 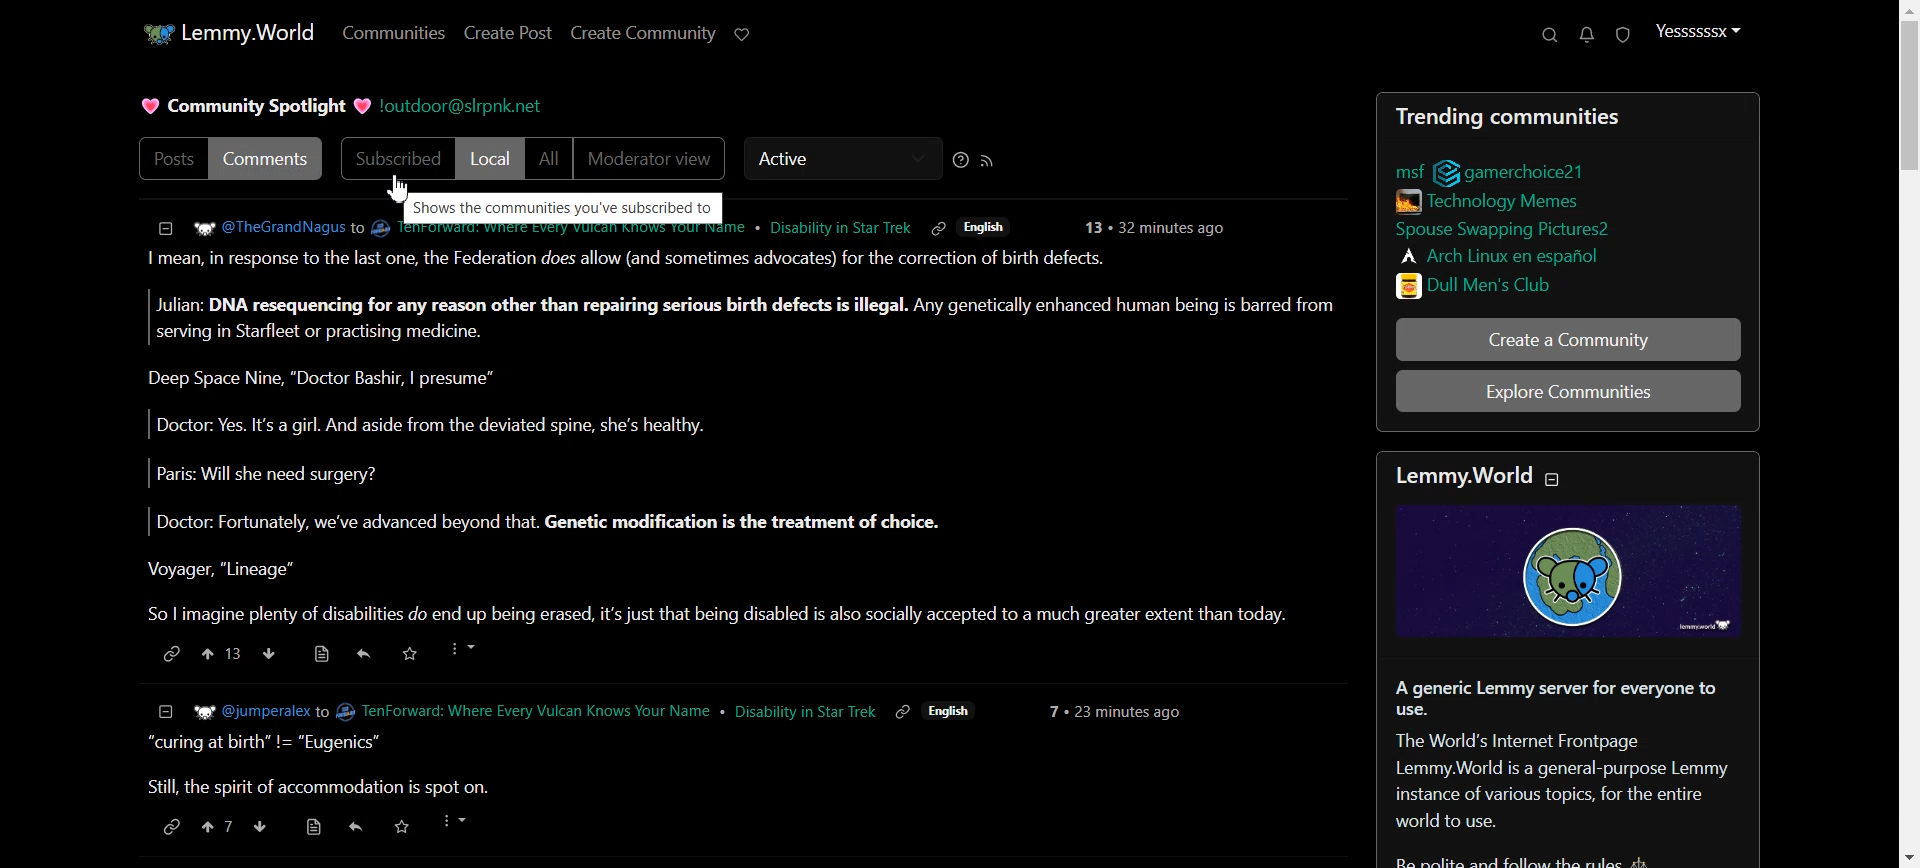 I want to click on Local, so click(x=490, y=159).